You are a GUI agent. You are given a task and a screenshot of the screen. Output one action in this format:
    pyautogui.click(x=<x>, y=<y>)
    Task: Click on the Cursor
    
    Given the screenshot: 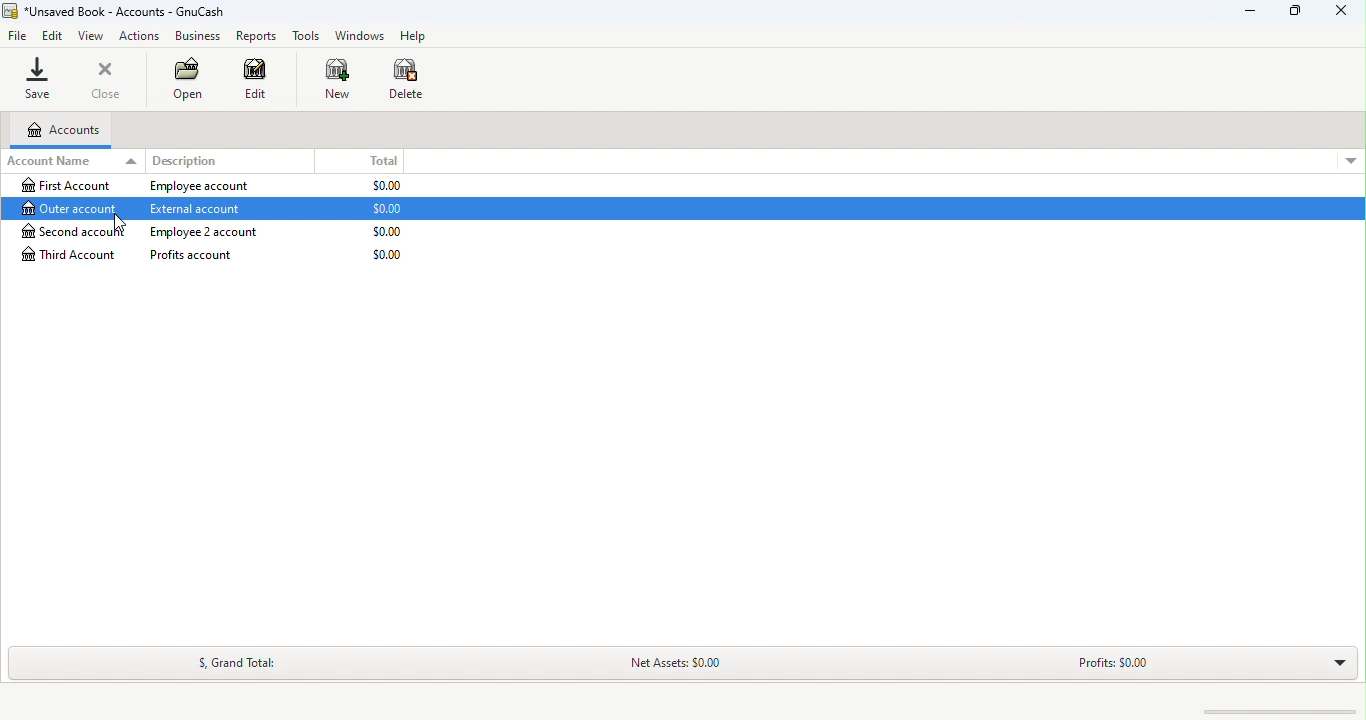 What is the action you would take?
    pyautogui.click(x=117, y=220)
    